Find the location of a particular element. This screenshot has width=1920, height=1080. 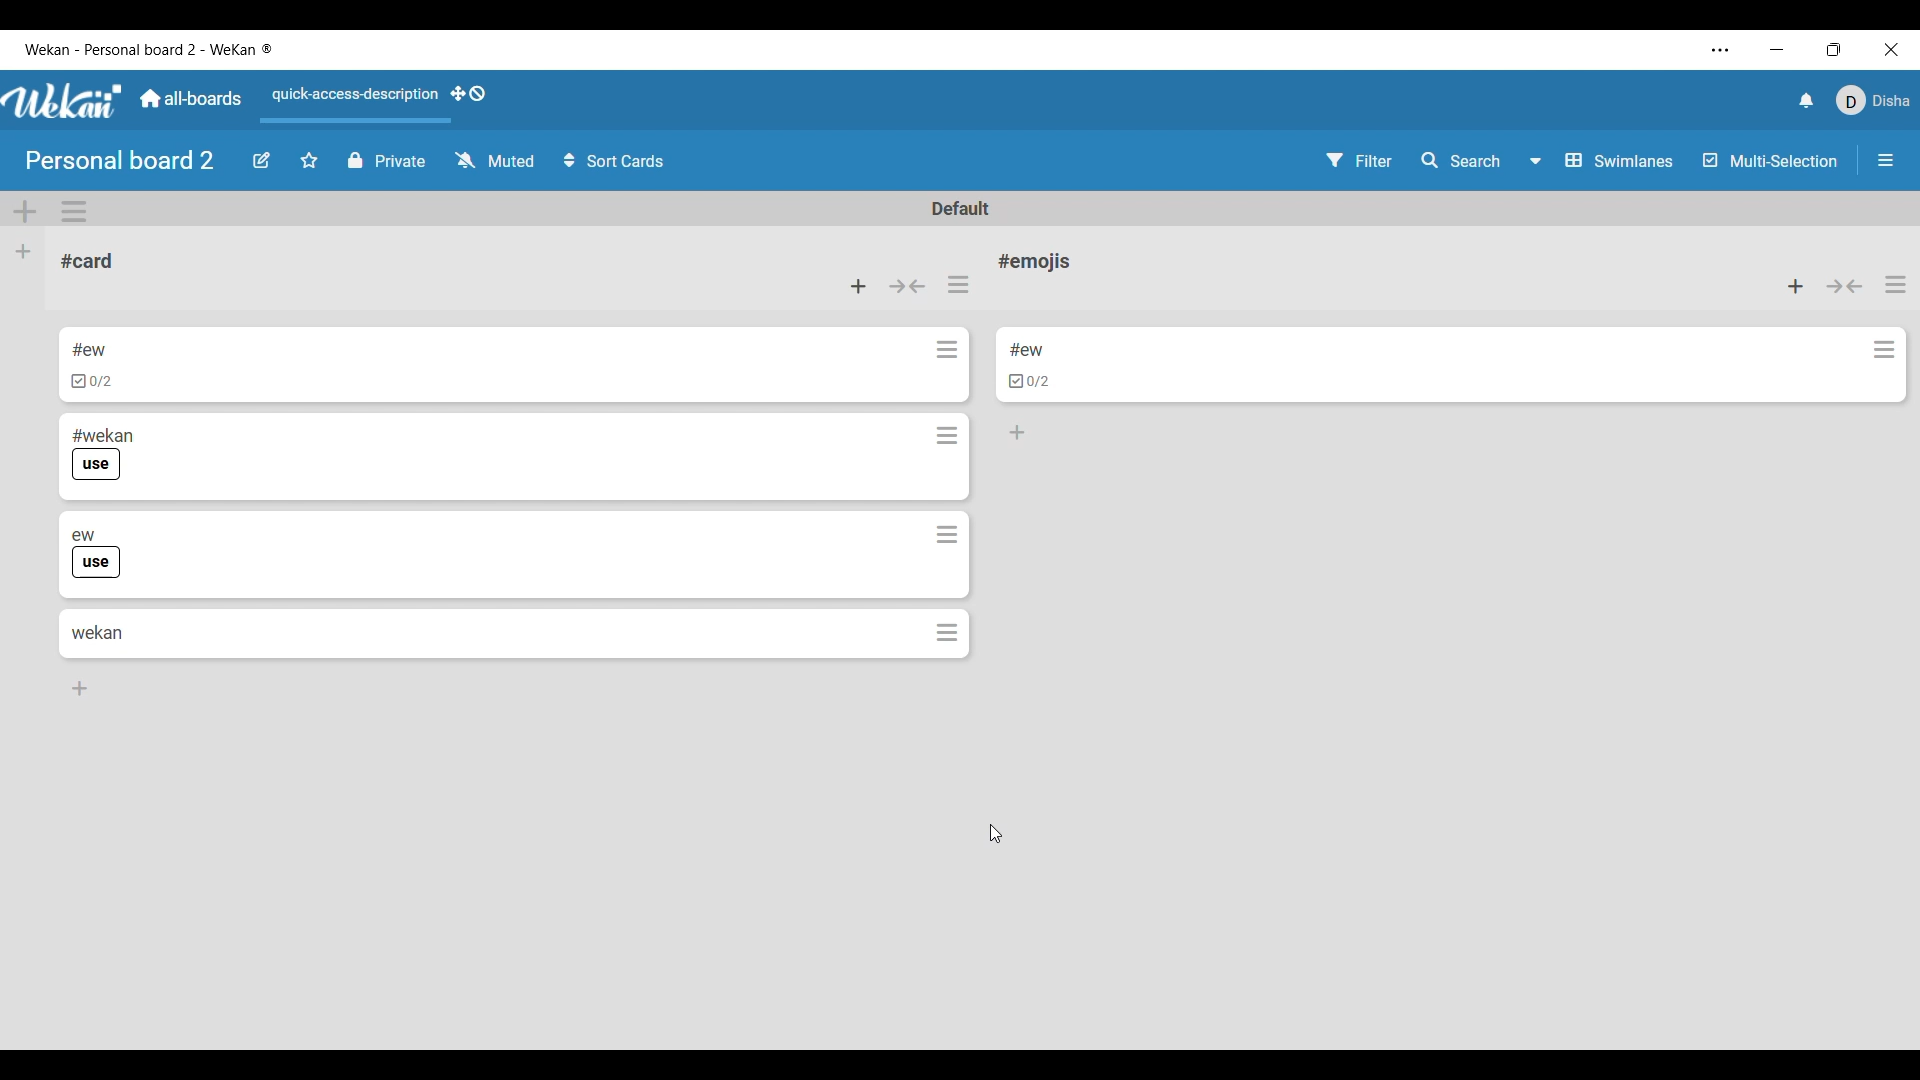

List  name is located at coordinates (1034, 261).